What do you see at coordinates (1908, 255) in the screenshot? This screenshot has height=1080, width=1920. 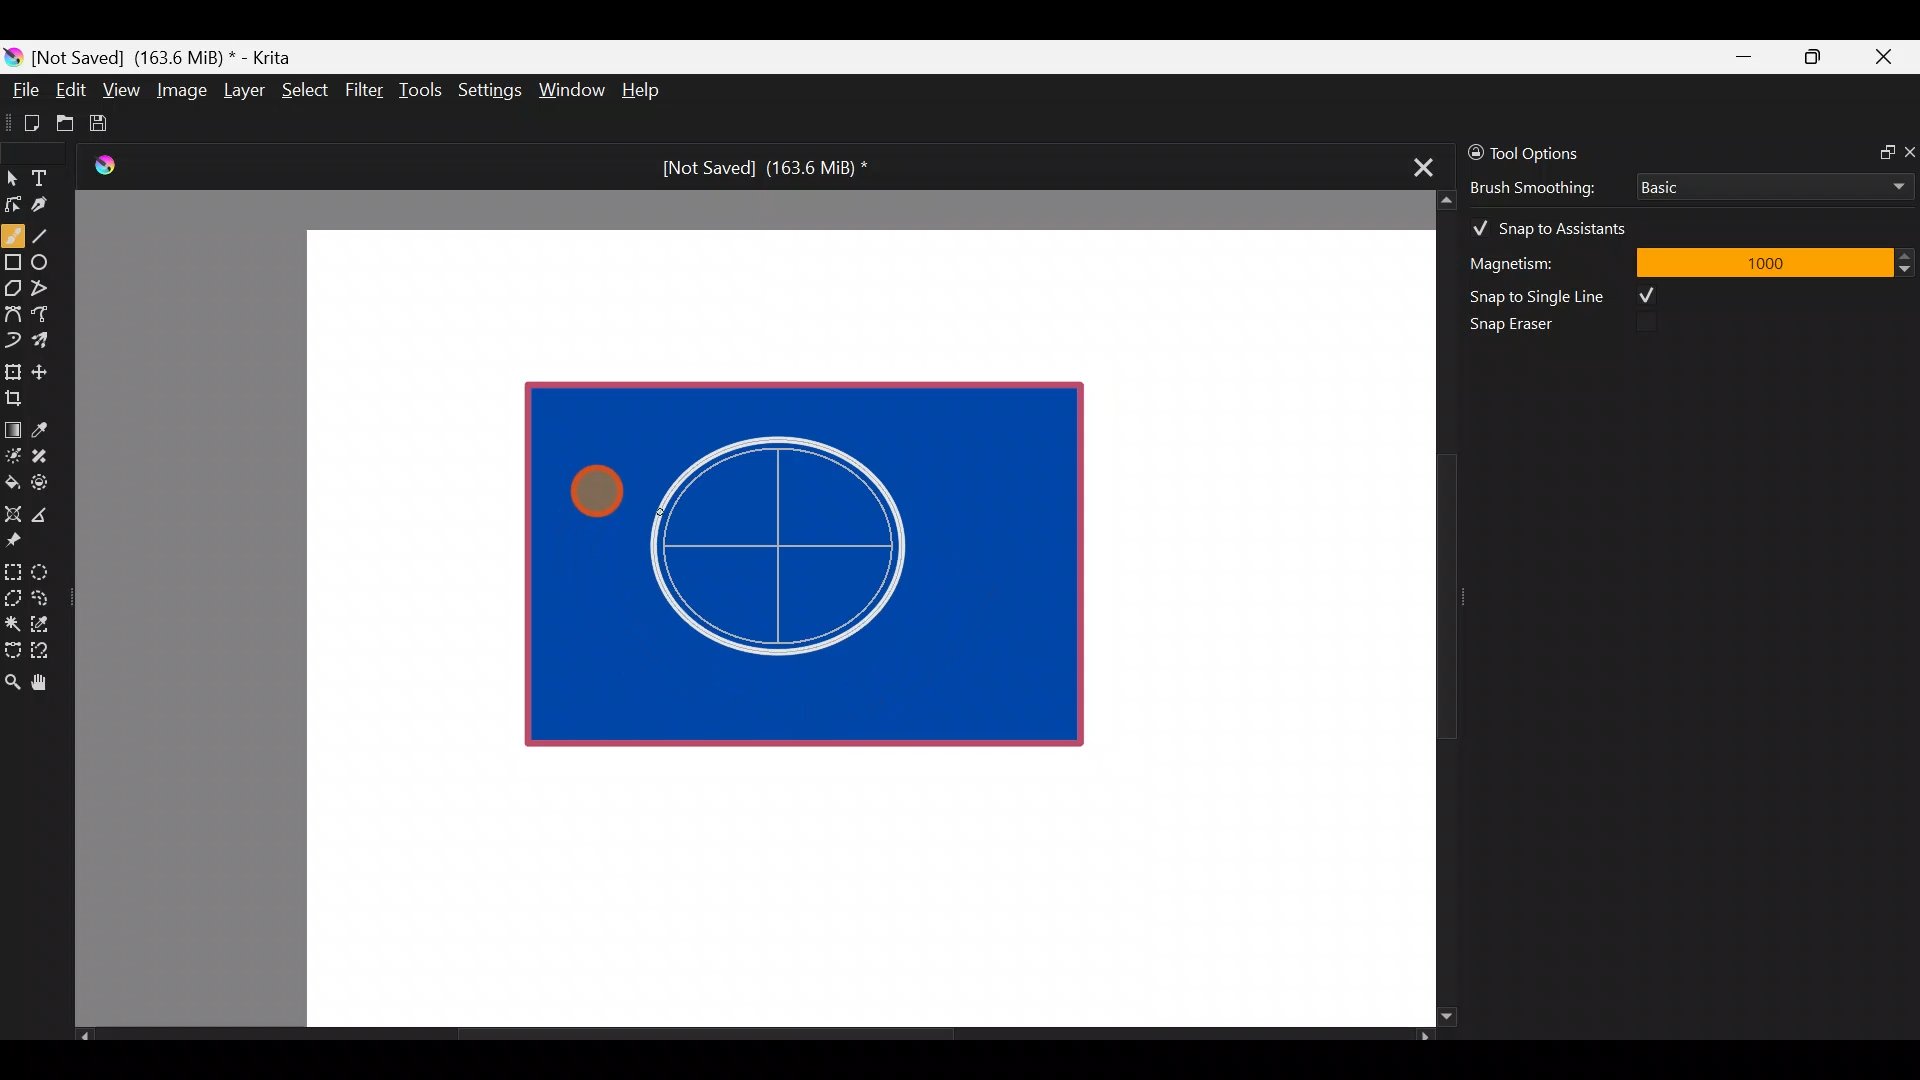 I see `Increase` at bounding box center [1908, 255].